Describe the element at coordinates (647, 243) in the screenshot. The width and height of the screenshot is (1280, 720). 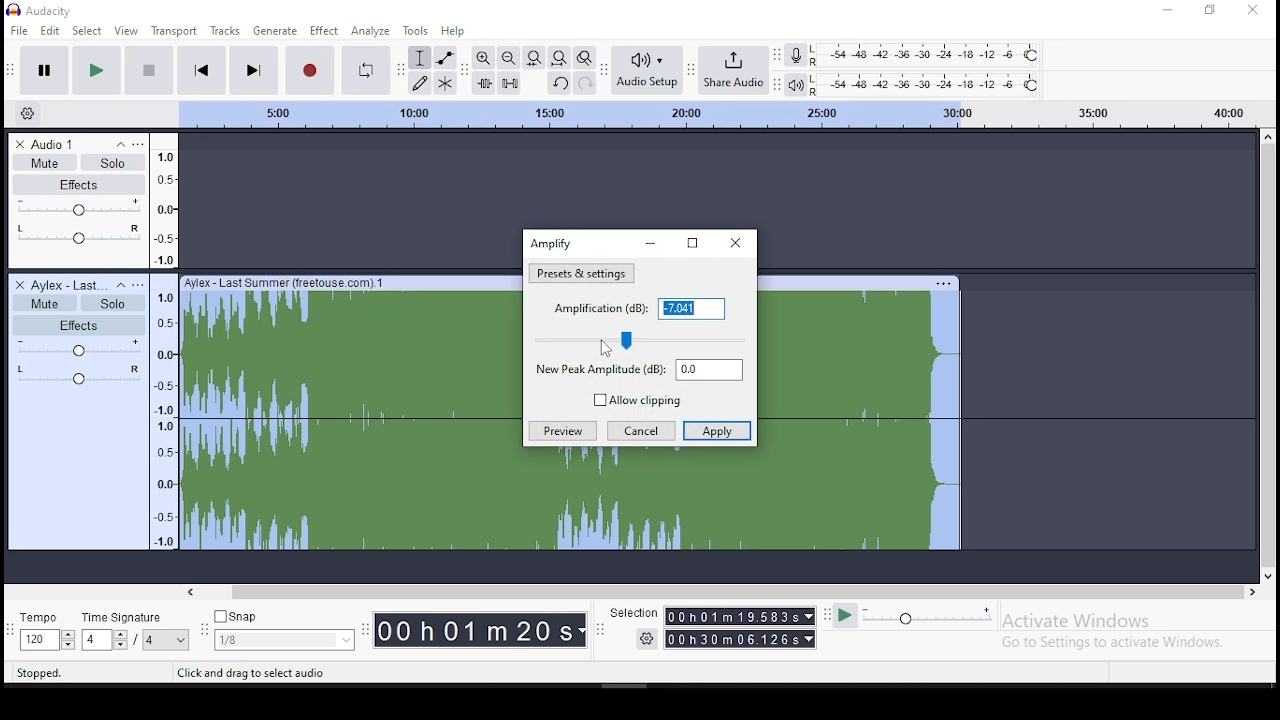
I see `minimize` at that location.